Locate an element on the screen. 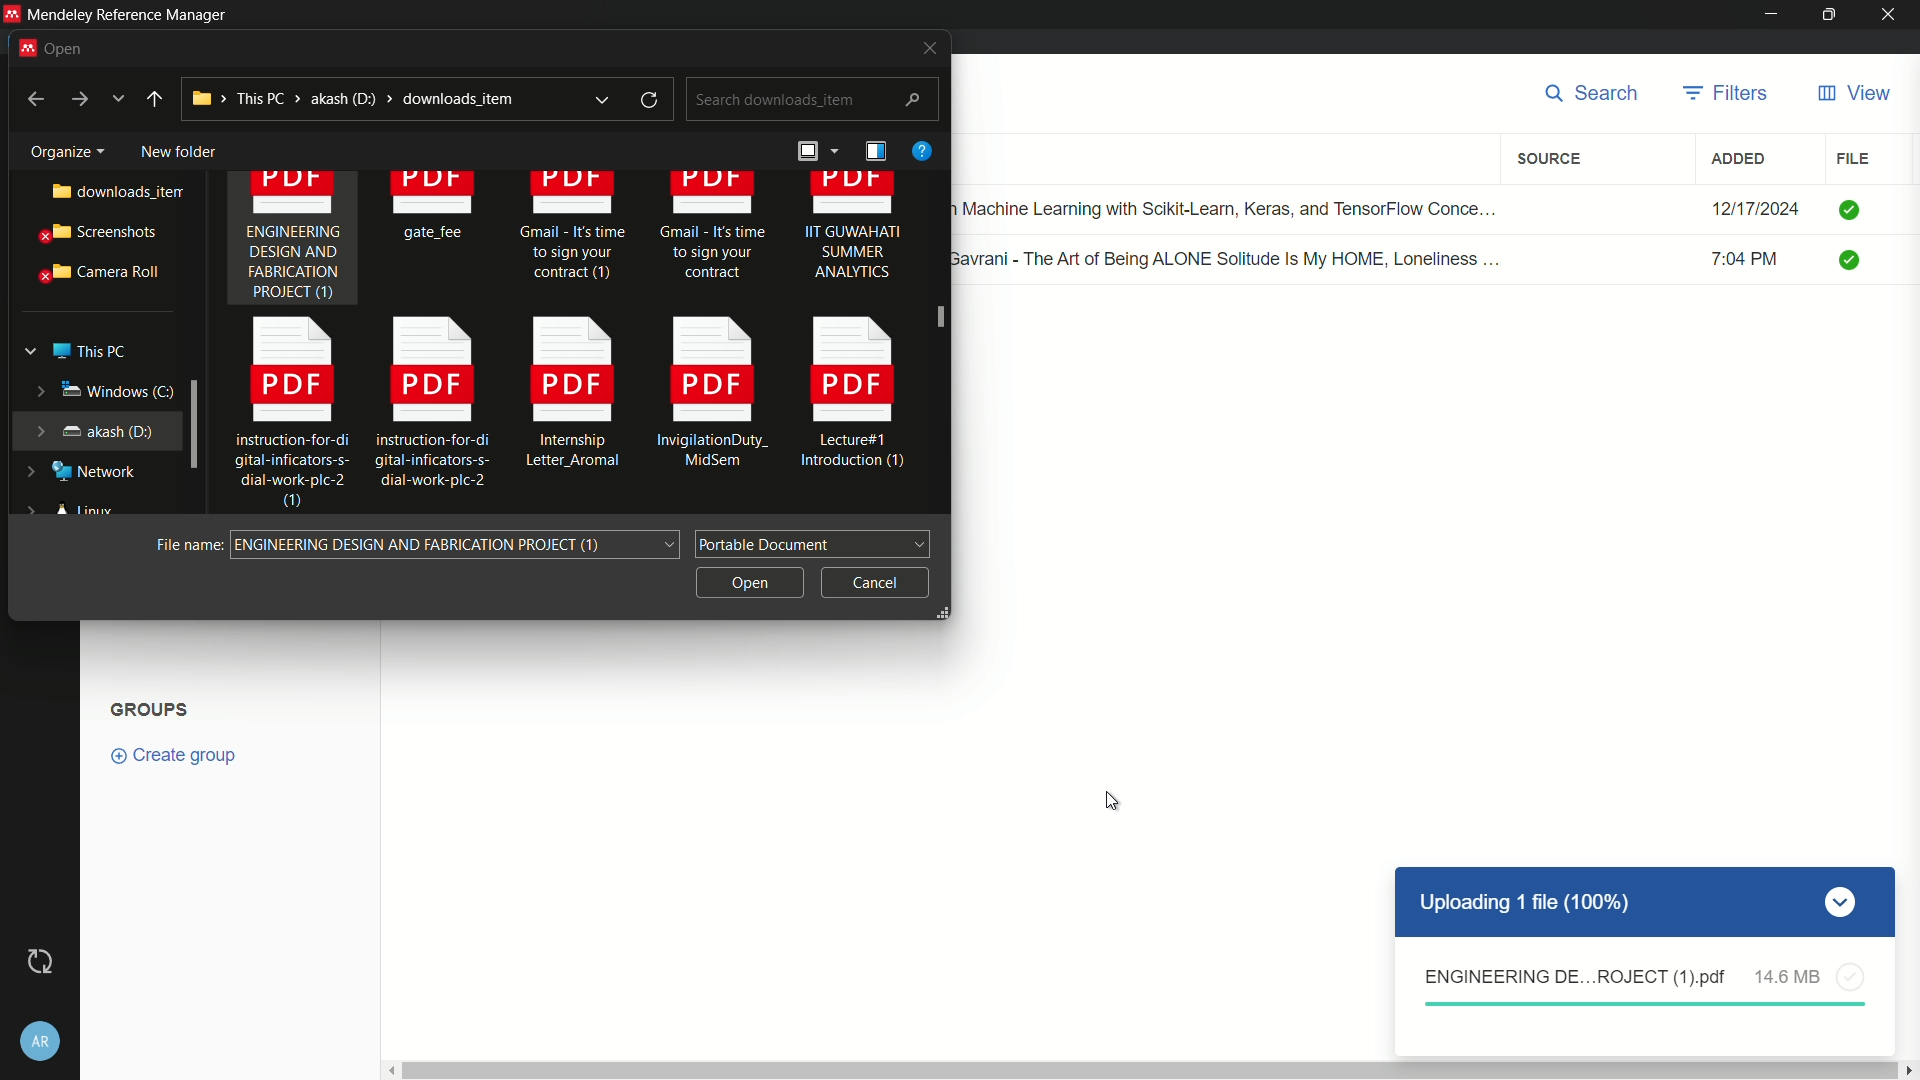 The image size is (1920, 1080). Renuka Gavrani - The Art of Being ALONE Solitude Is My HOME, Loneliness ... is located at coordinates (1236, 257).